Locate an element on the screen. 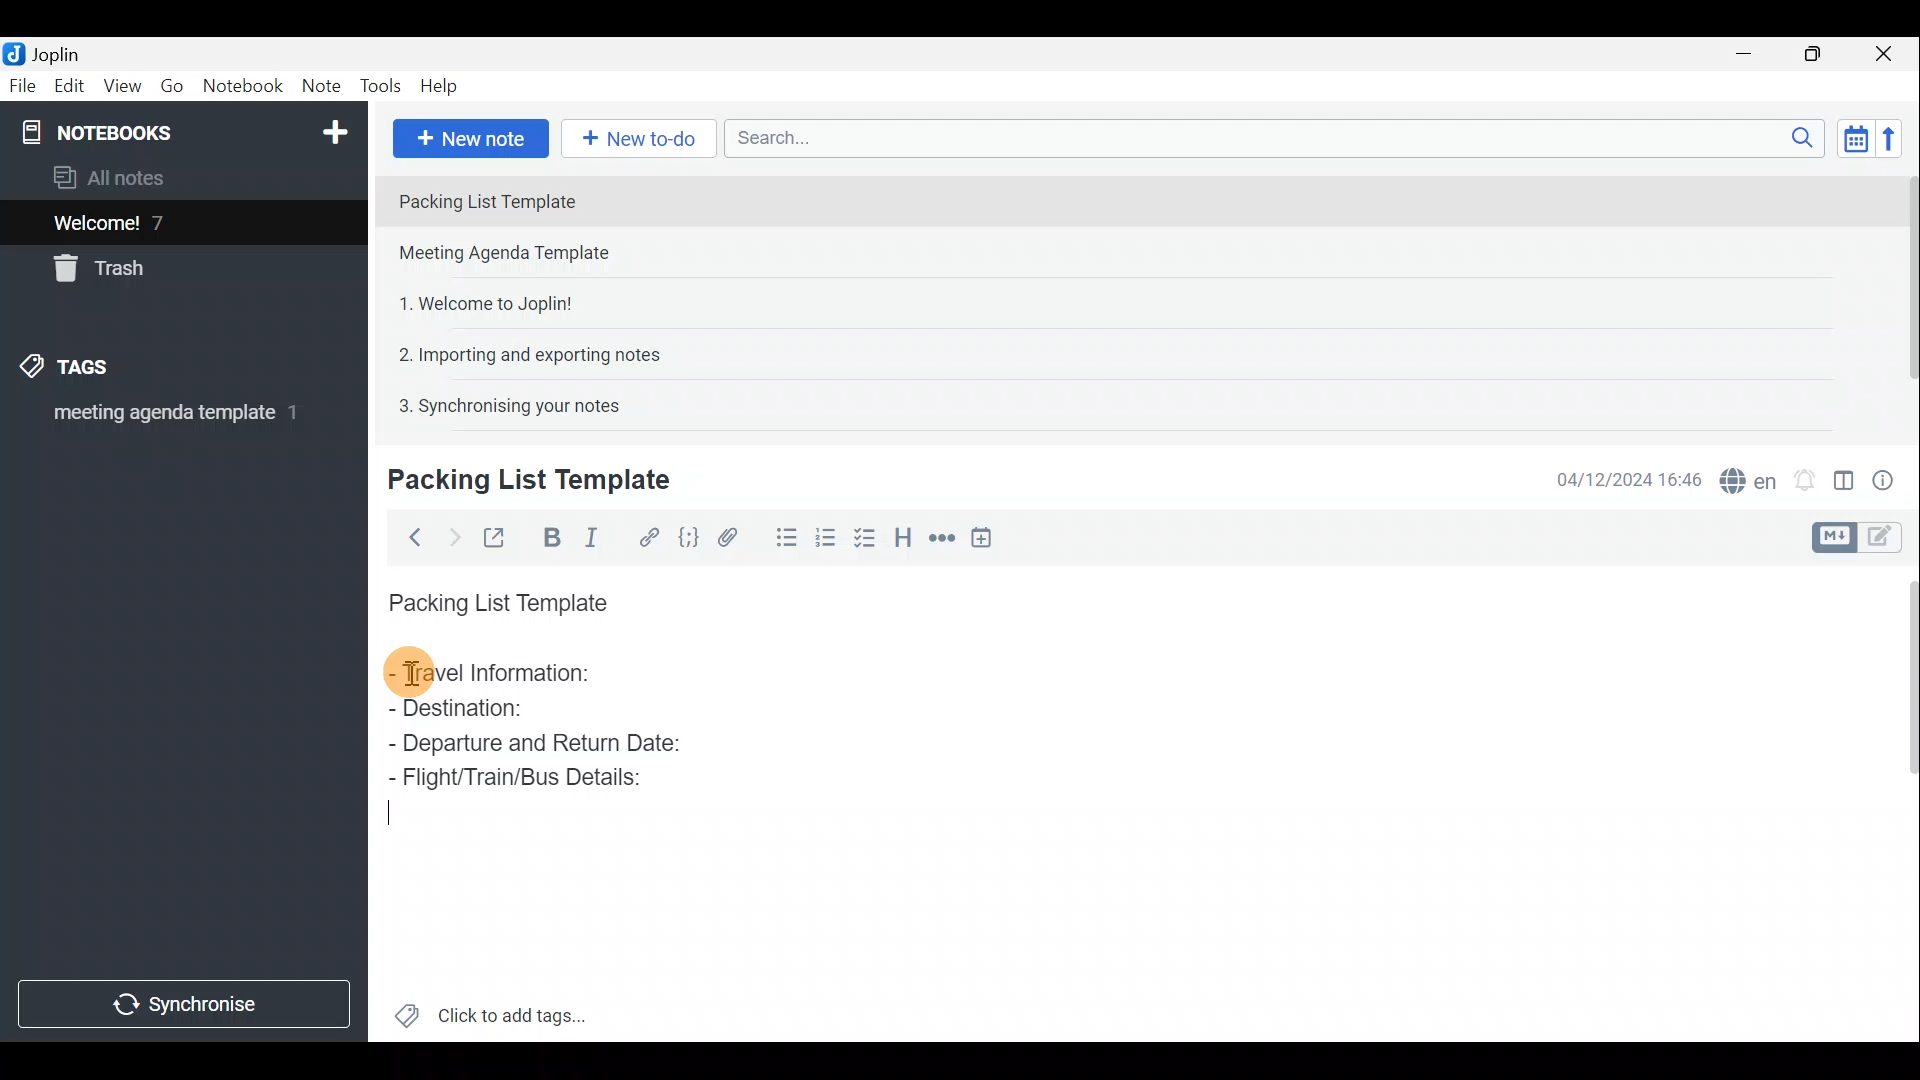 This screenshot has width=1920, height=1080. Toggle external editing is located at coordinates (496, 535).